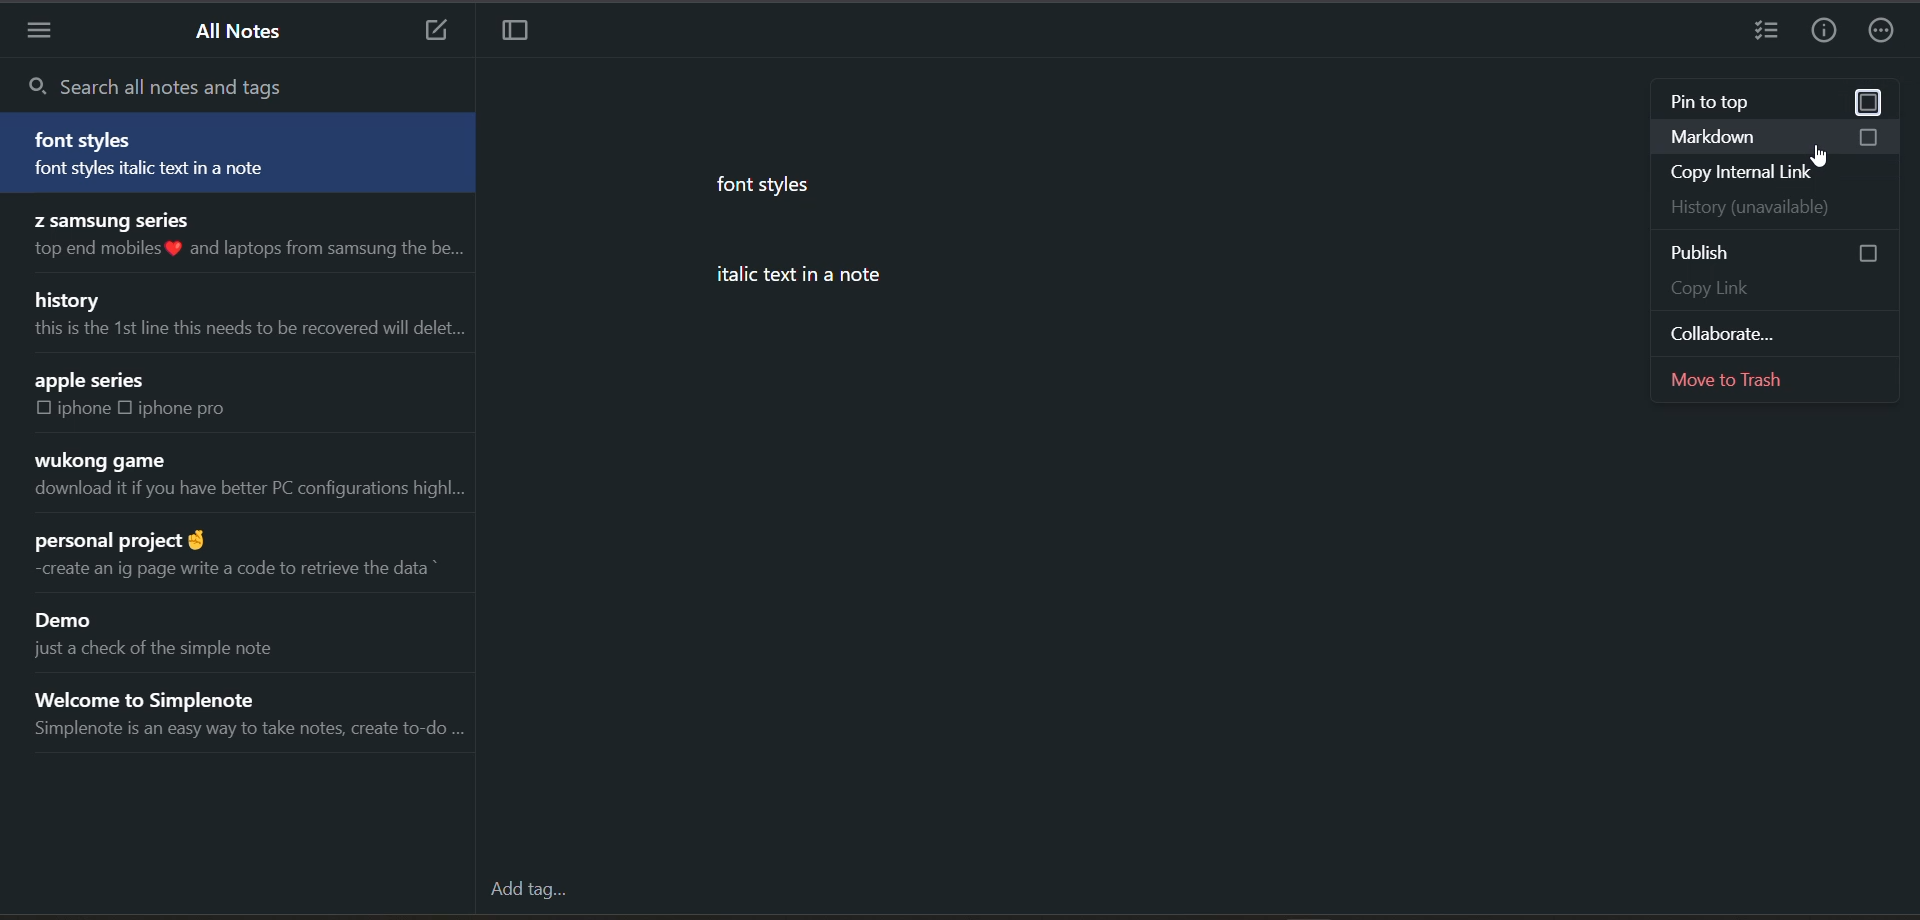 This screenshot has height=920, width=1920. What do you see at coordinates (1887, 28) in the screenshot?
I see `actions` at bounding box center [1887, 28].